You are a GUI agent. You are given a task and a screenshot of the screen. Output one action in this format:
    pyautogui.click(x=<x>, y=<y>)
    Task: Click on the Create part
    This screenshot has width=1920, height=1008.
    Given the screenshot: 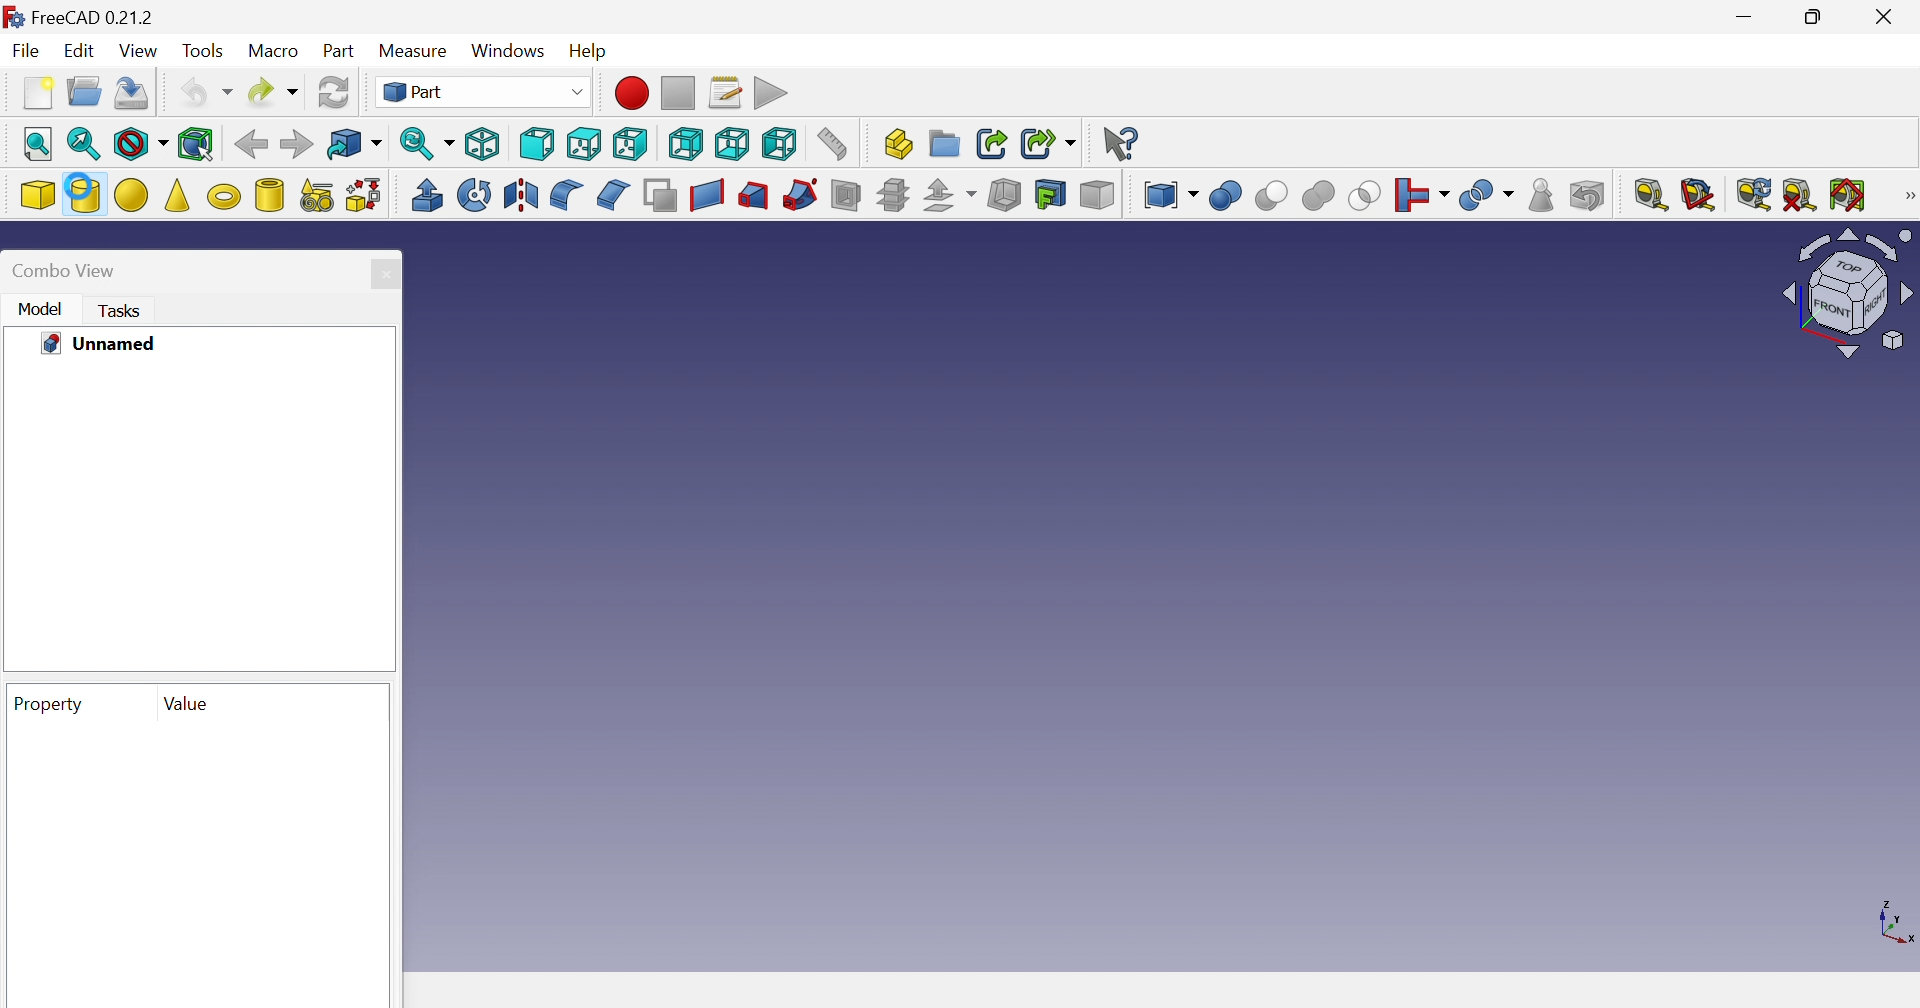 What is the action you would take?
    pyautogui.click(x=898, y=141)
    